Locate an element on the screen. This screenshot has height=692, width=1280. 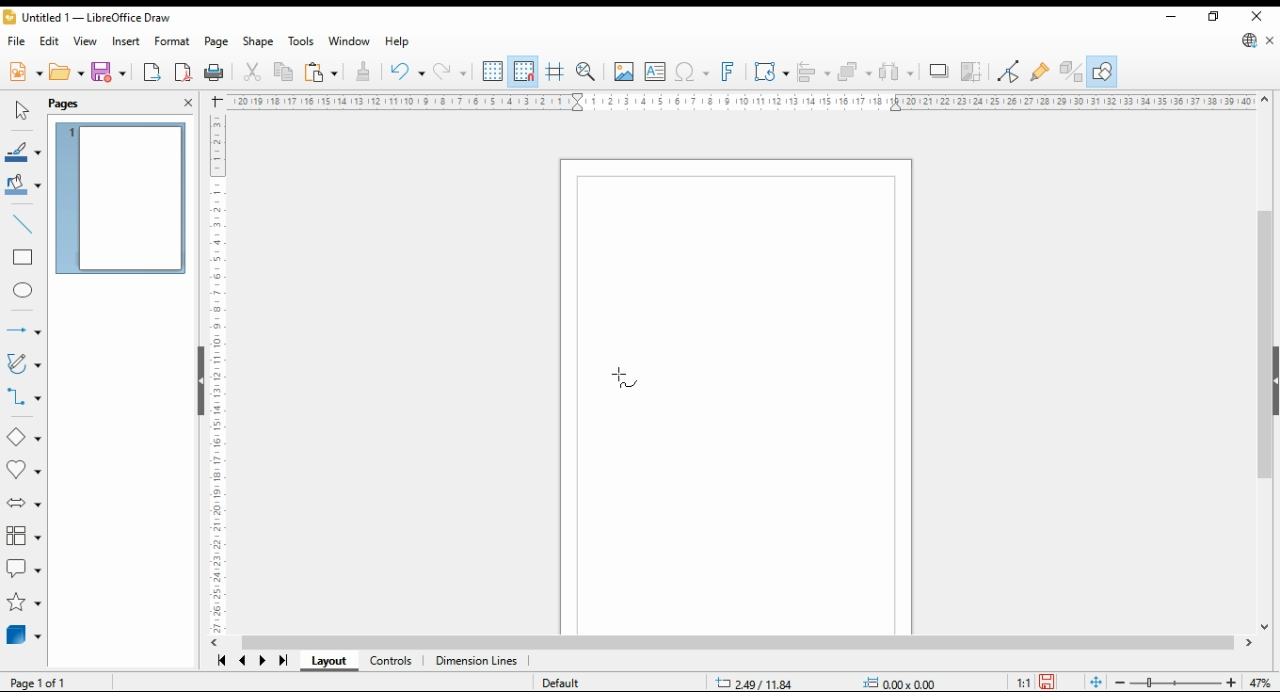
copy is located at coordinates (285, 71).